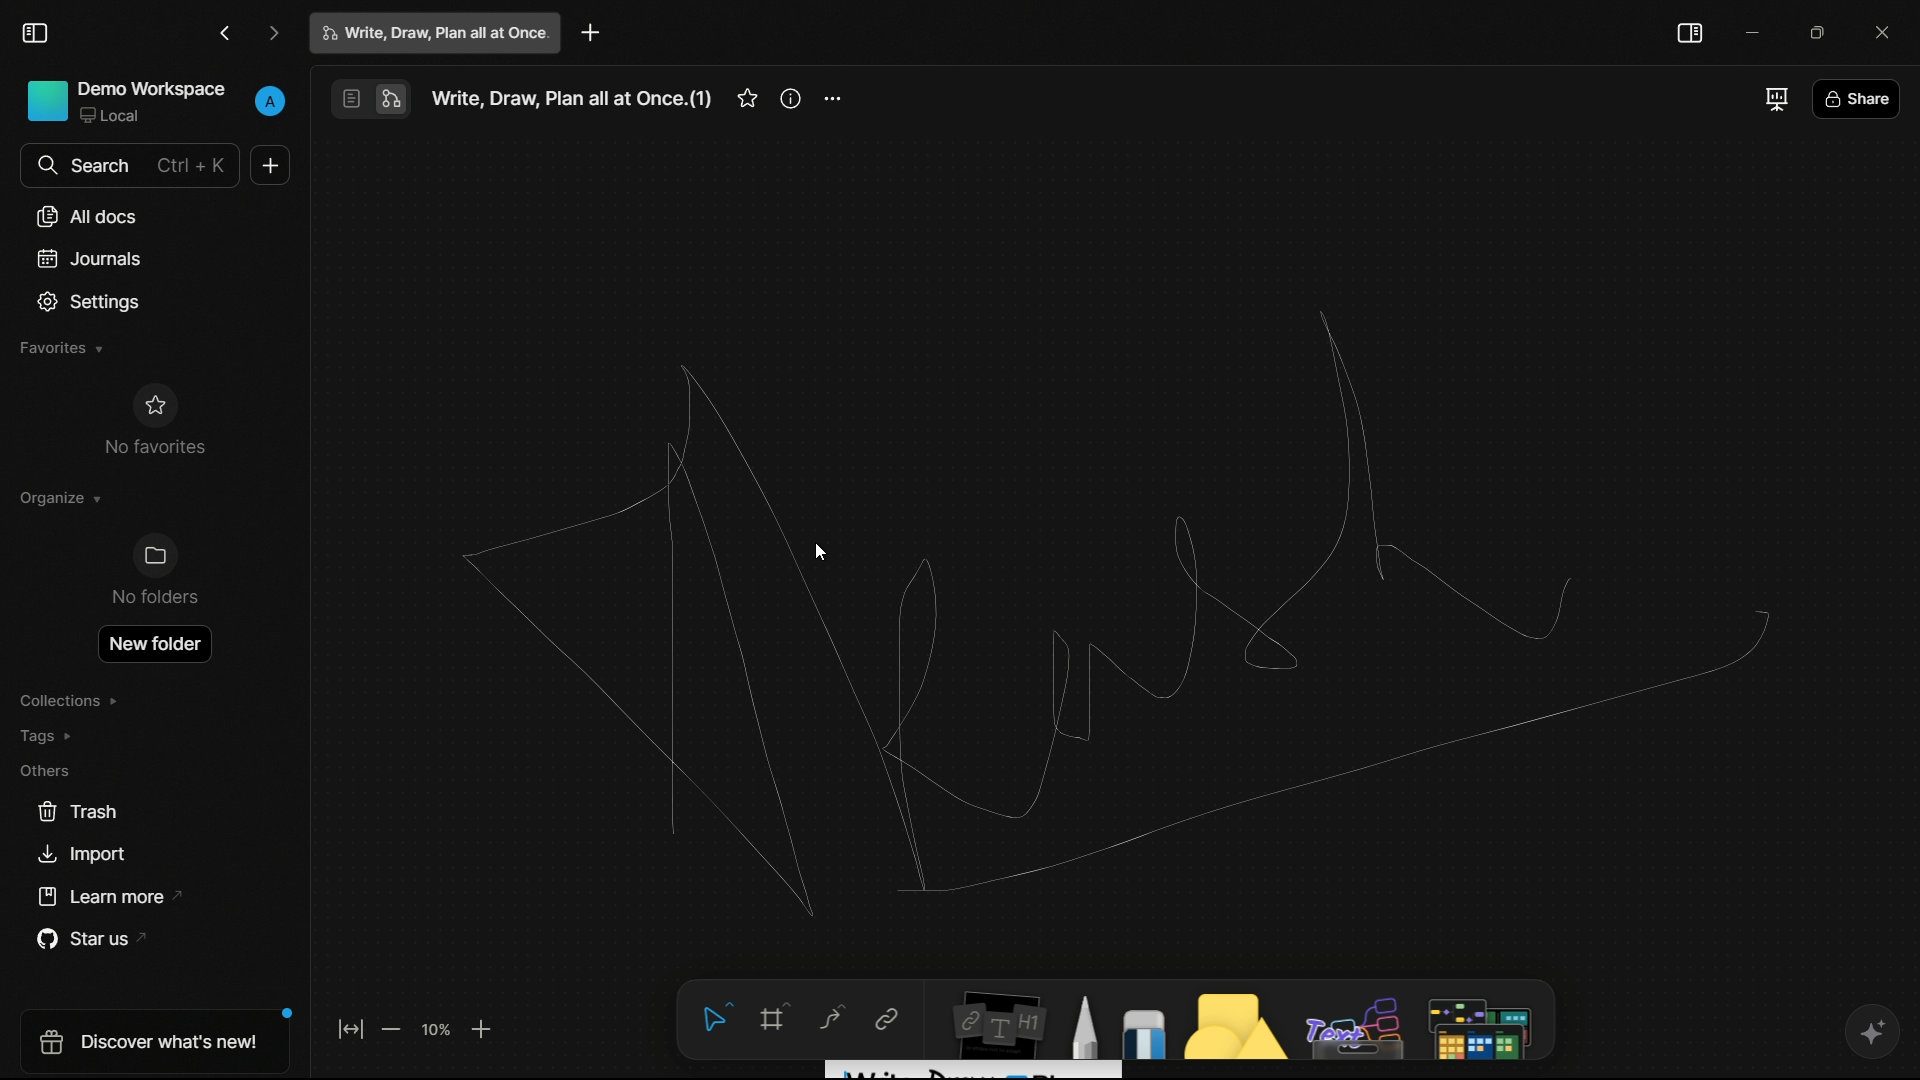 This screenshot has width=1920, height=1080. I want to click on learn more, so click(99, 898).